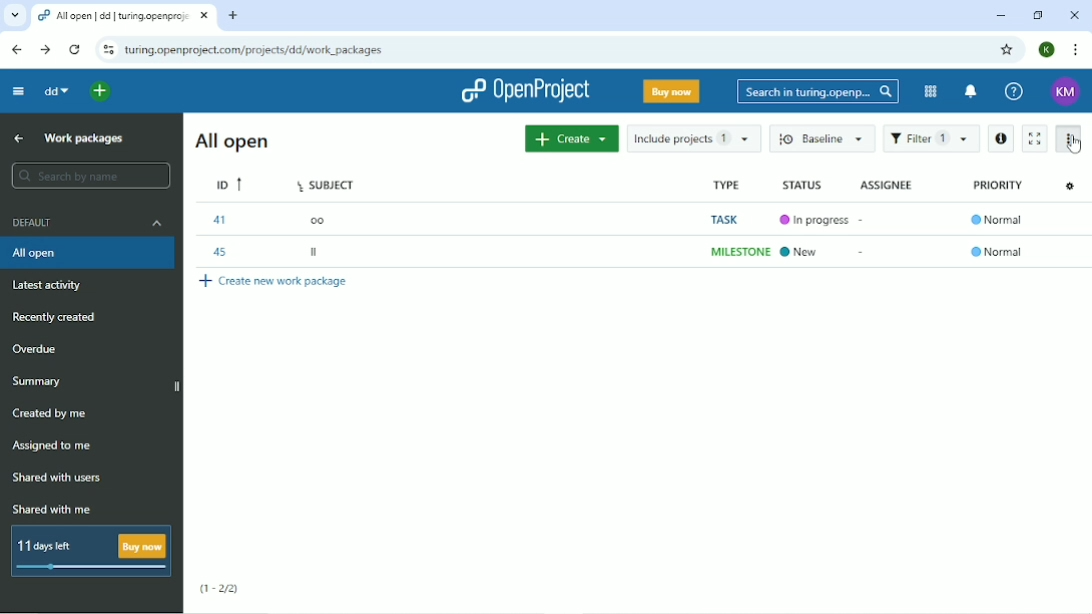 The height and width of the screenshot is (614, 1092). I want to click on New tab, so click(235, 16).